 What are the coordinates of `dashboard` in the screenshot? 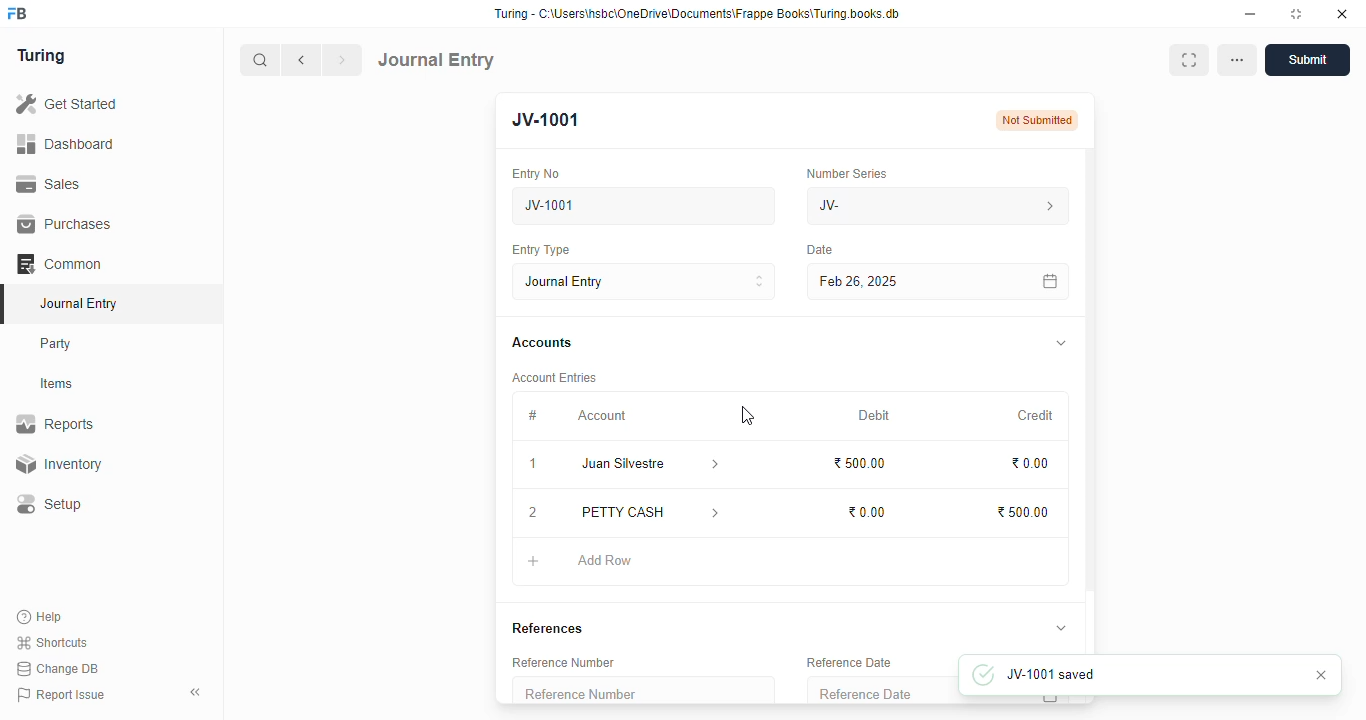 It's located at (66, 143).